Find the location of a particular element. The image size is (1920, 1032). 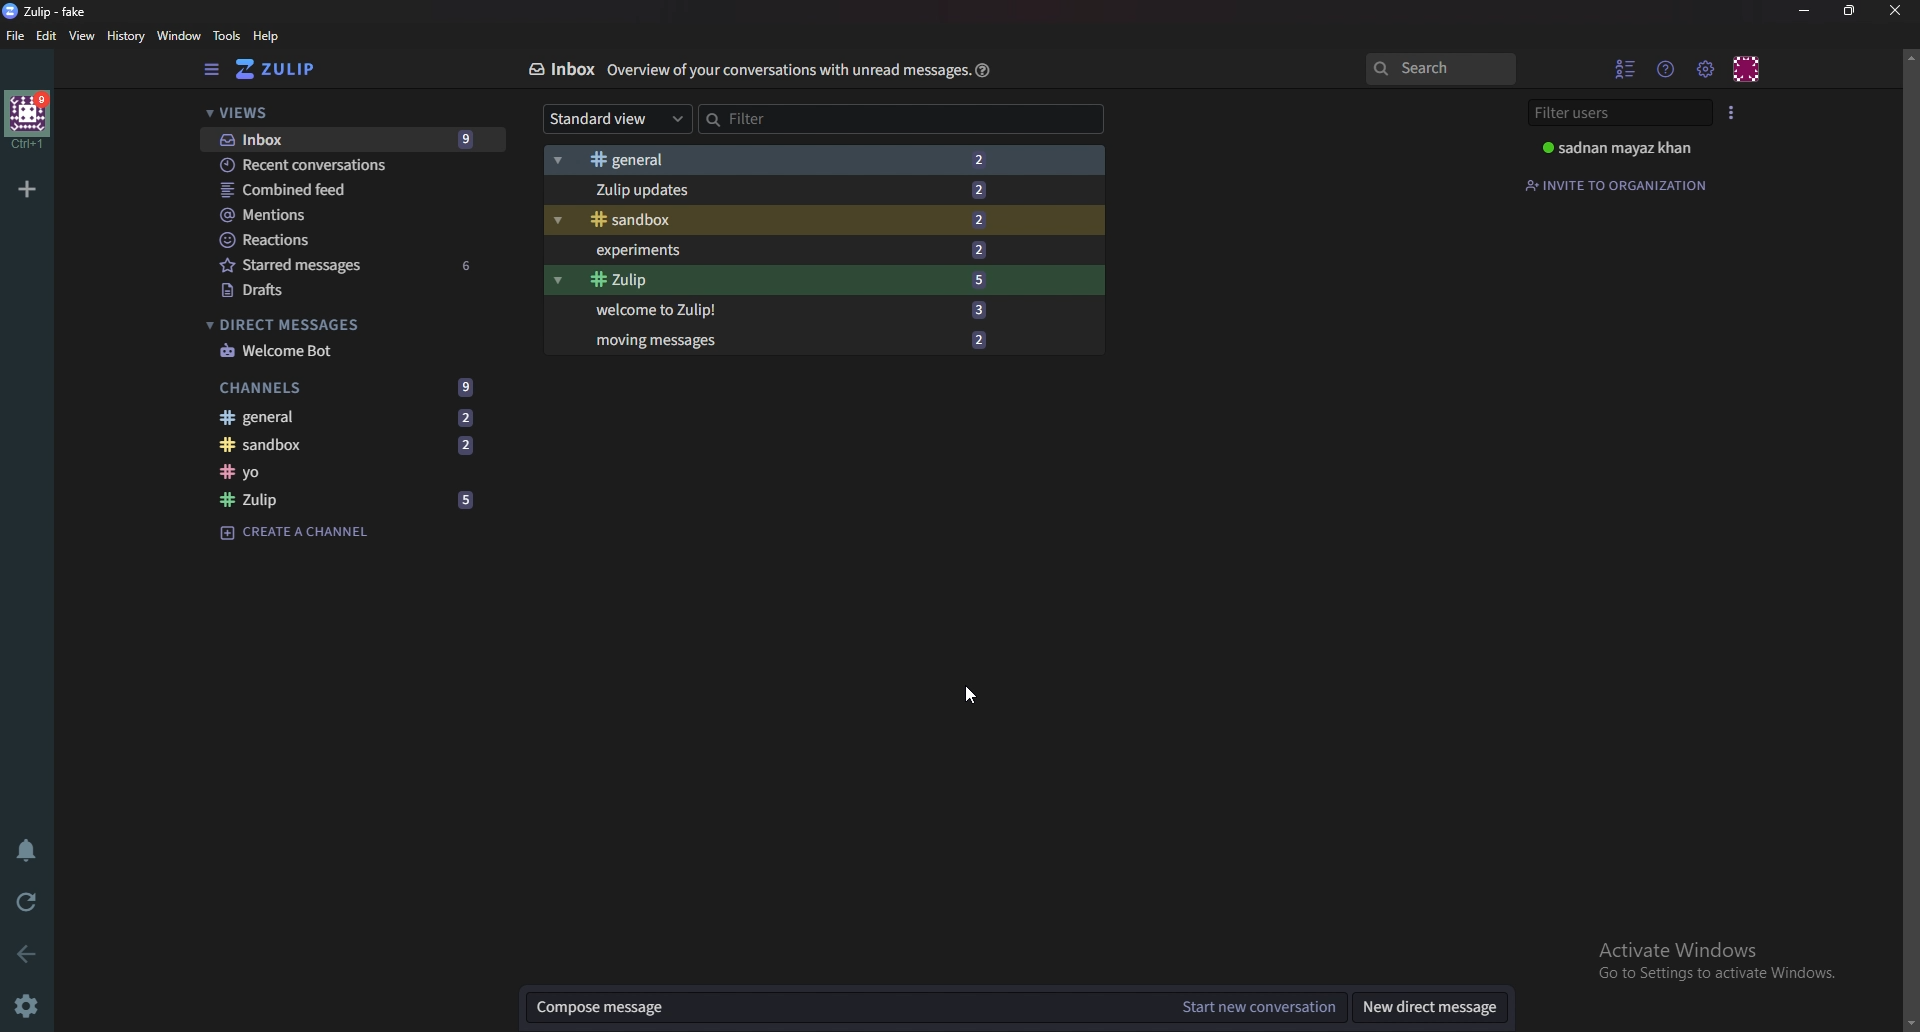

channel is located at coordinates (363, 472).